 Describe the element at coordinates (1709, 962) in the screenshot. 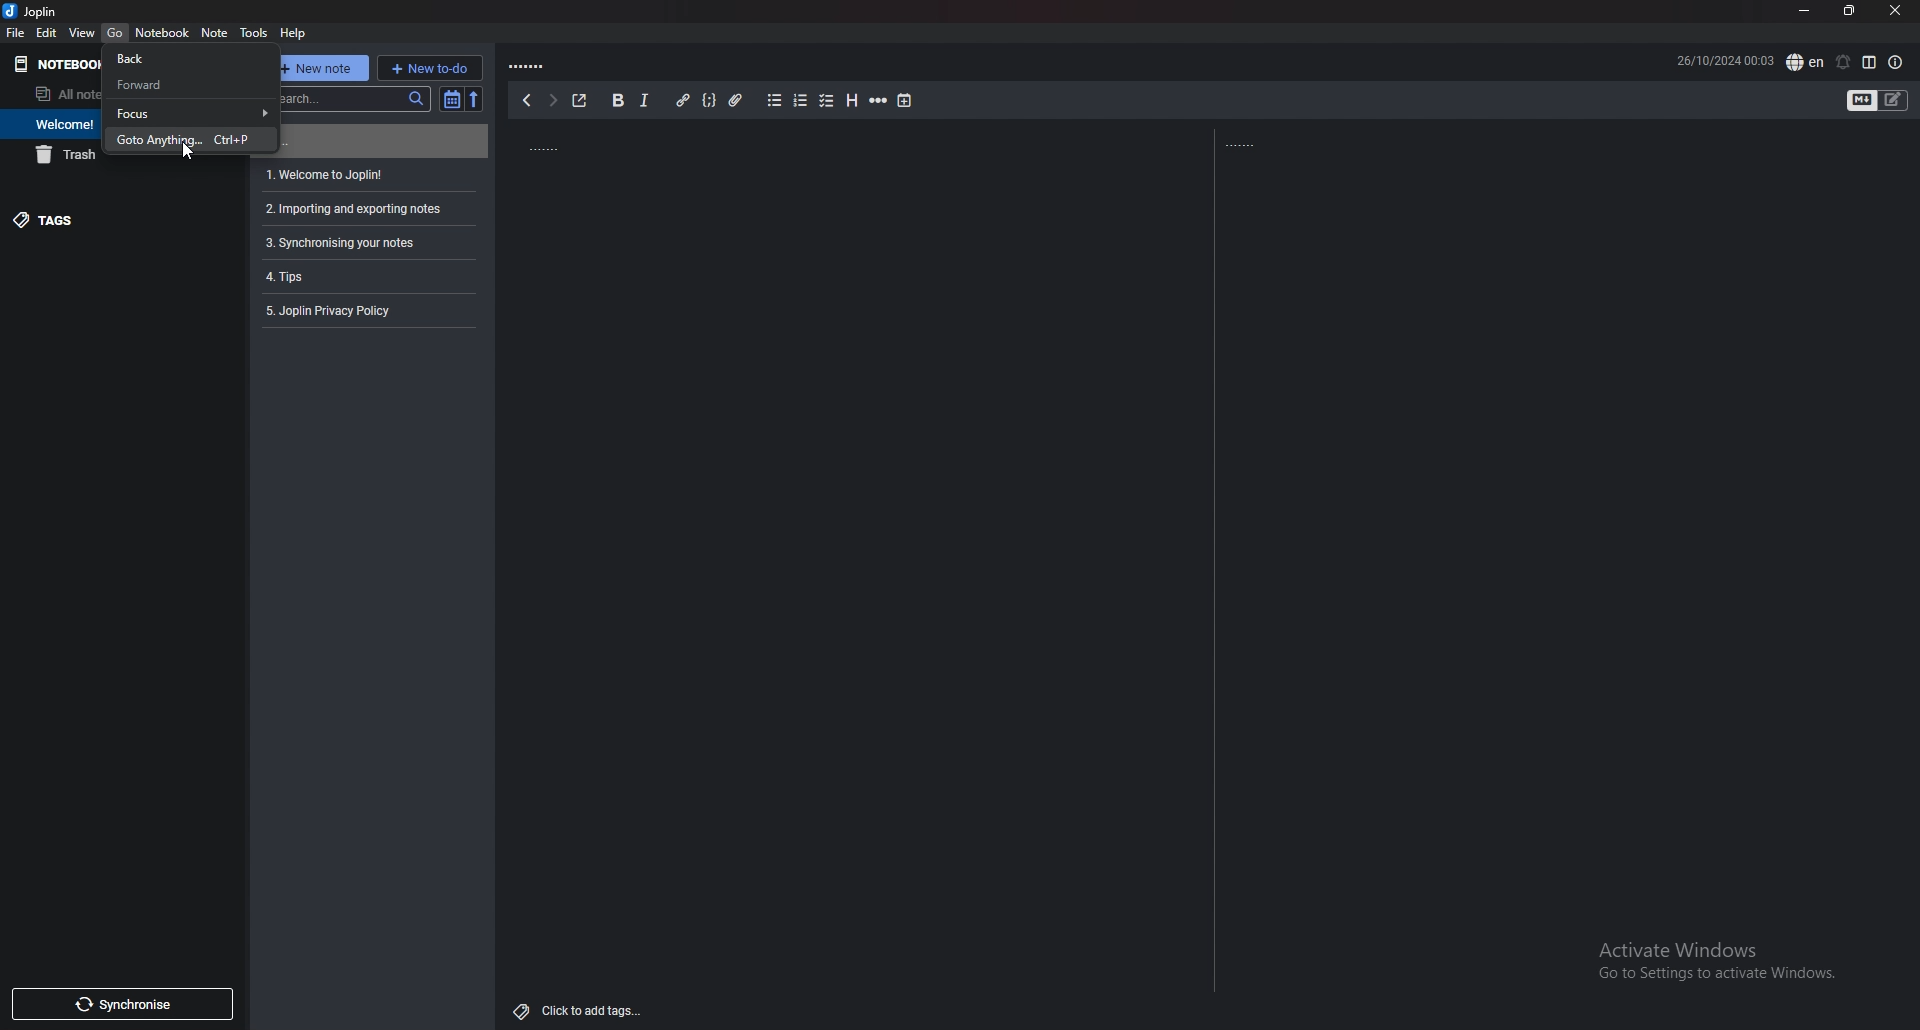

I see `` at that location.